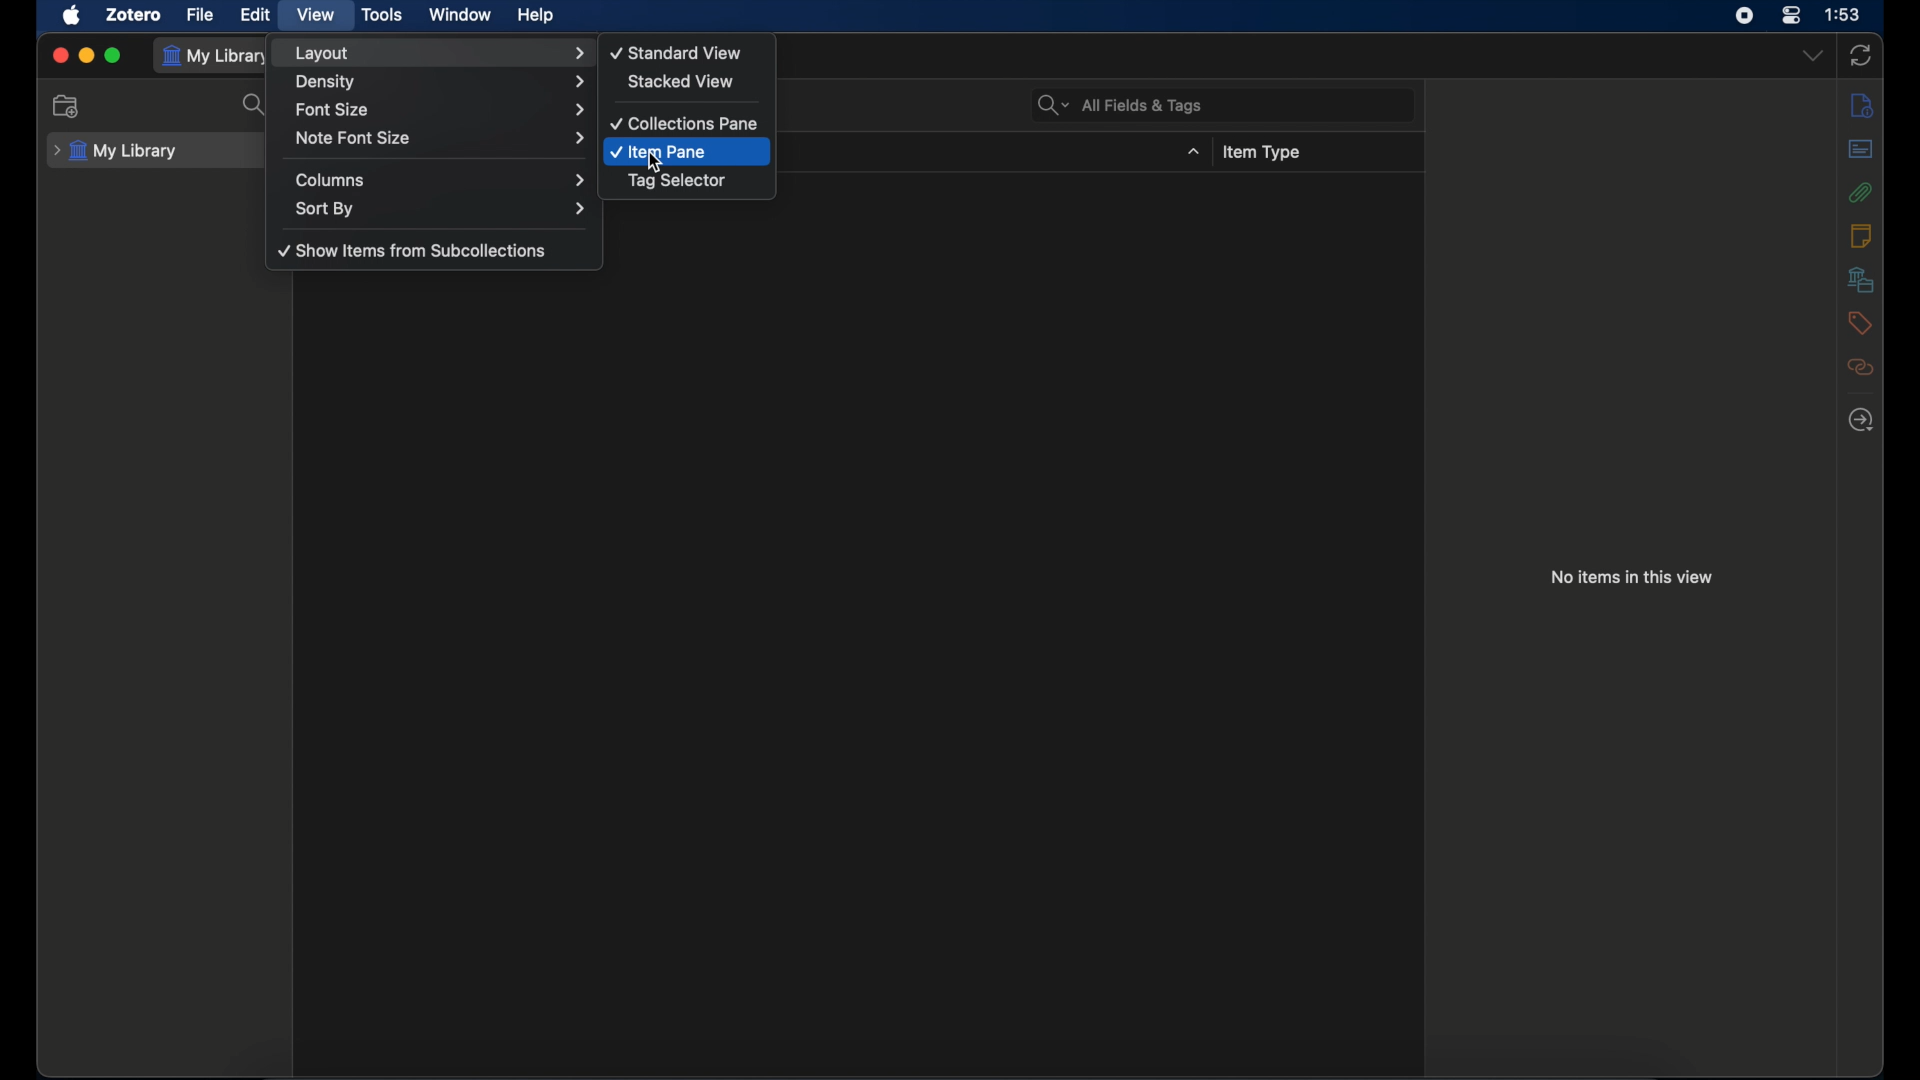 The height and width of the screenshot is (1080, 1920). Describe the element at coordinates (1194, 151) in the screenshot. I see `dropdown` at that location.